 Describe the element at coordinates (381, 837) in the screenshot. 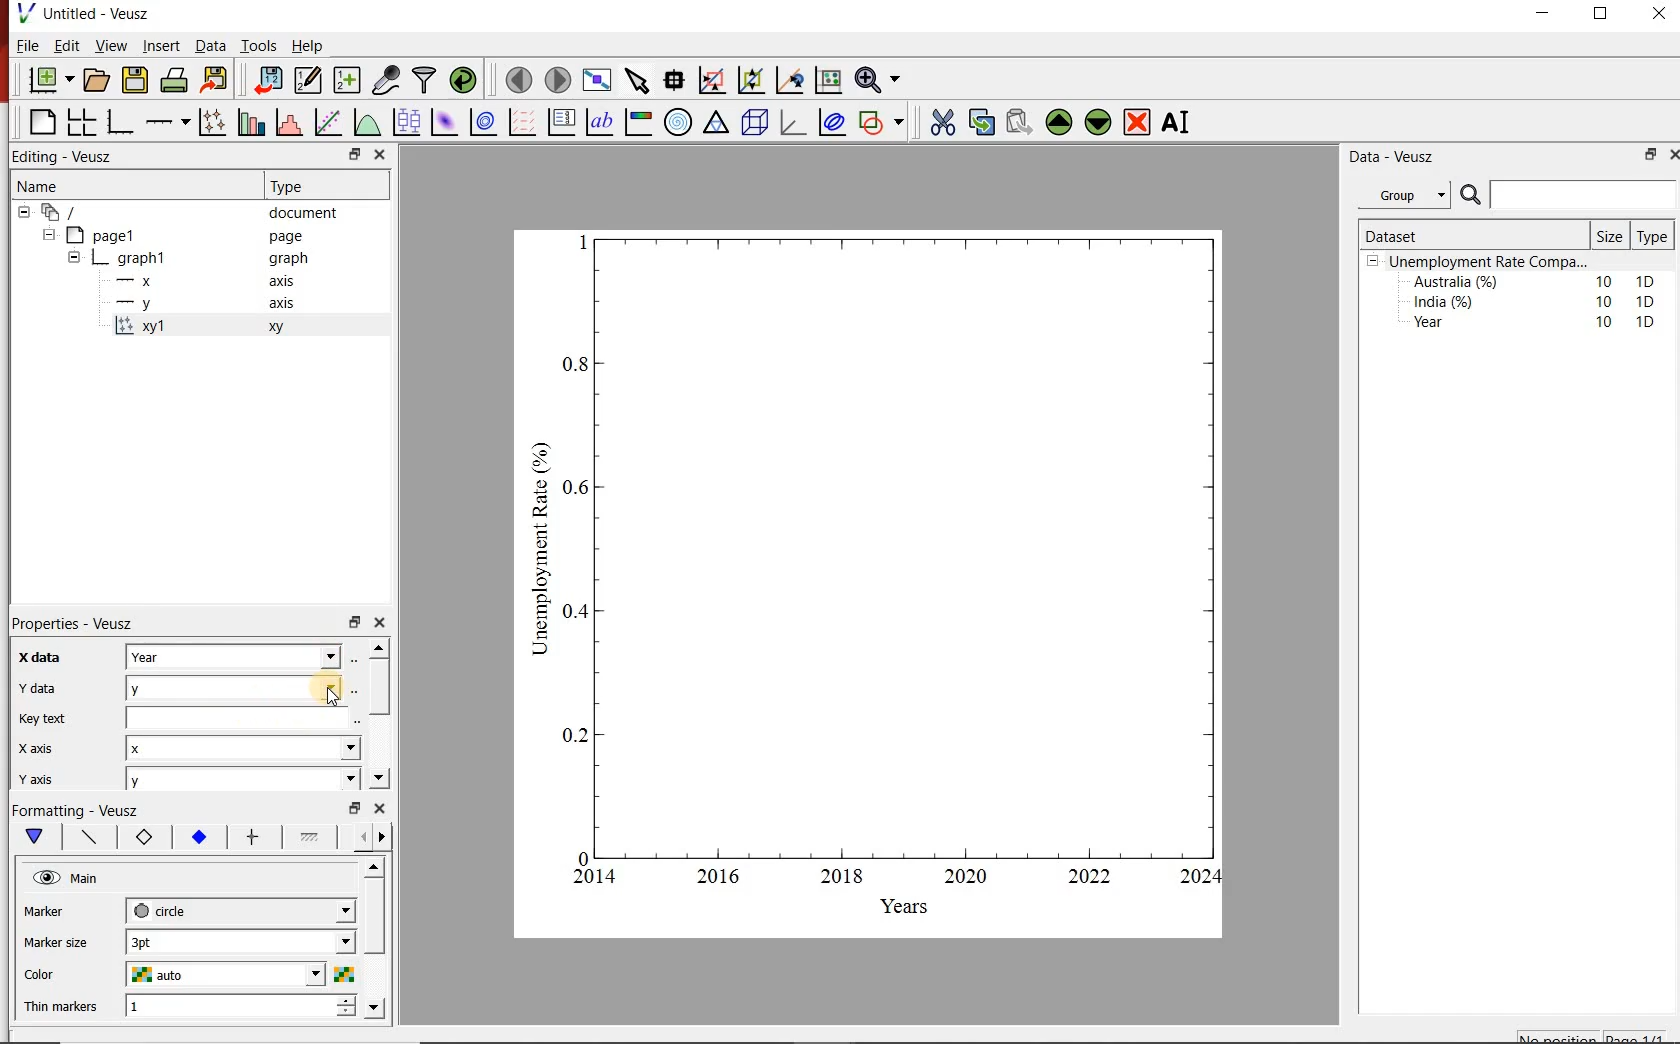

I see `move right` at that location.